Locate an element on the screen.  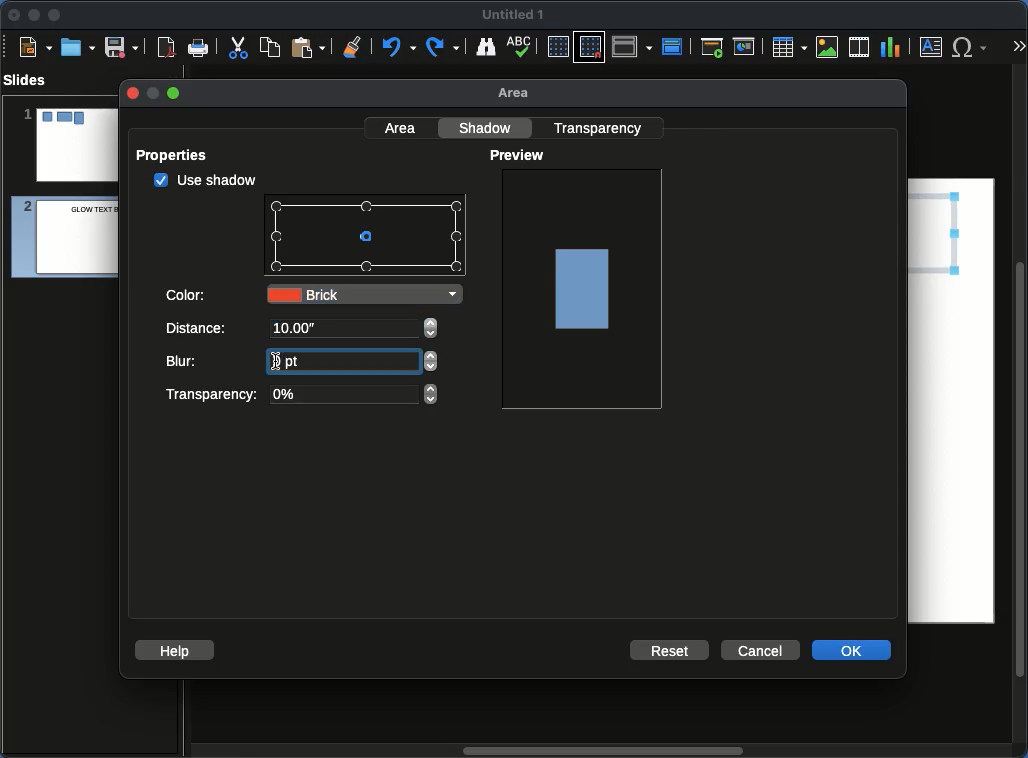
Close is located at coordinates (15, 15).